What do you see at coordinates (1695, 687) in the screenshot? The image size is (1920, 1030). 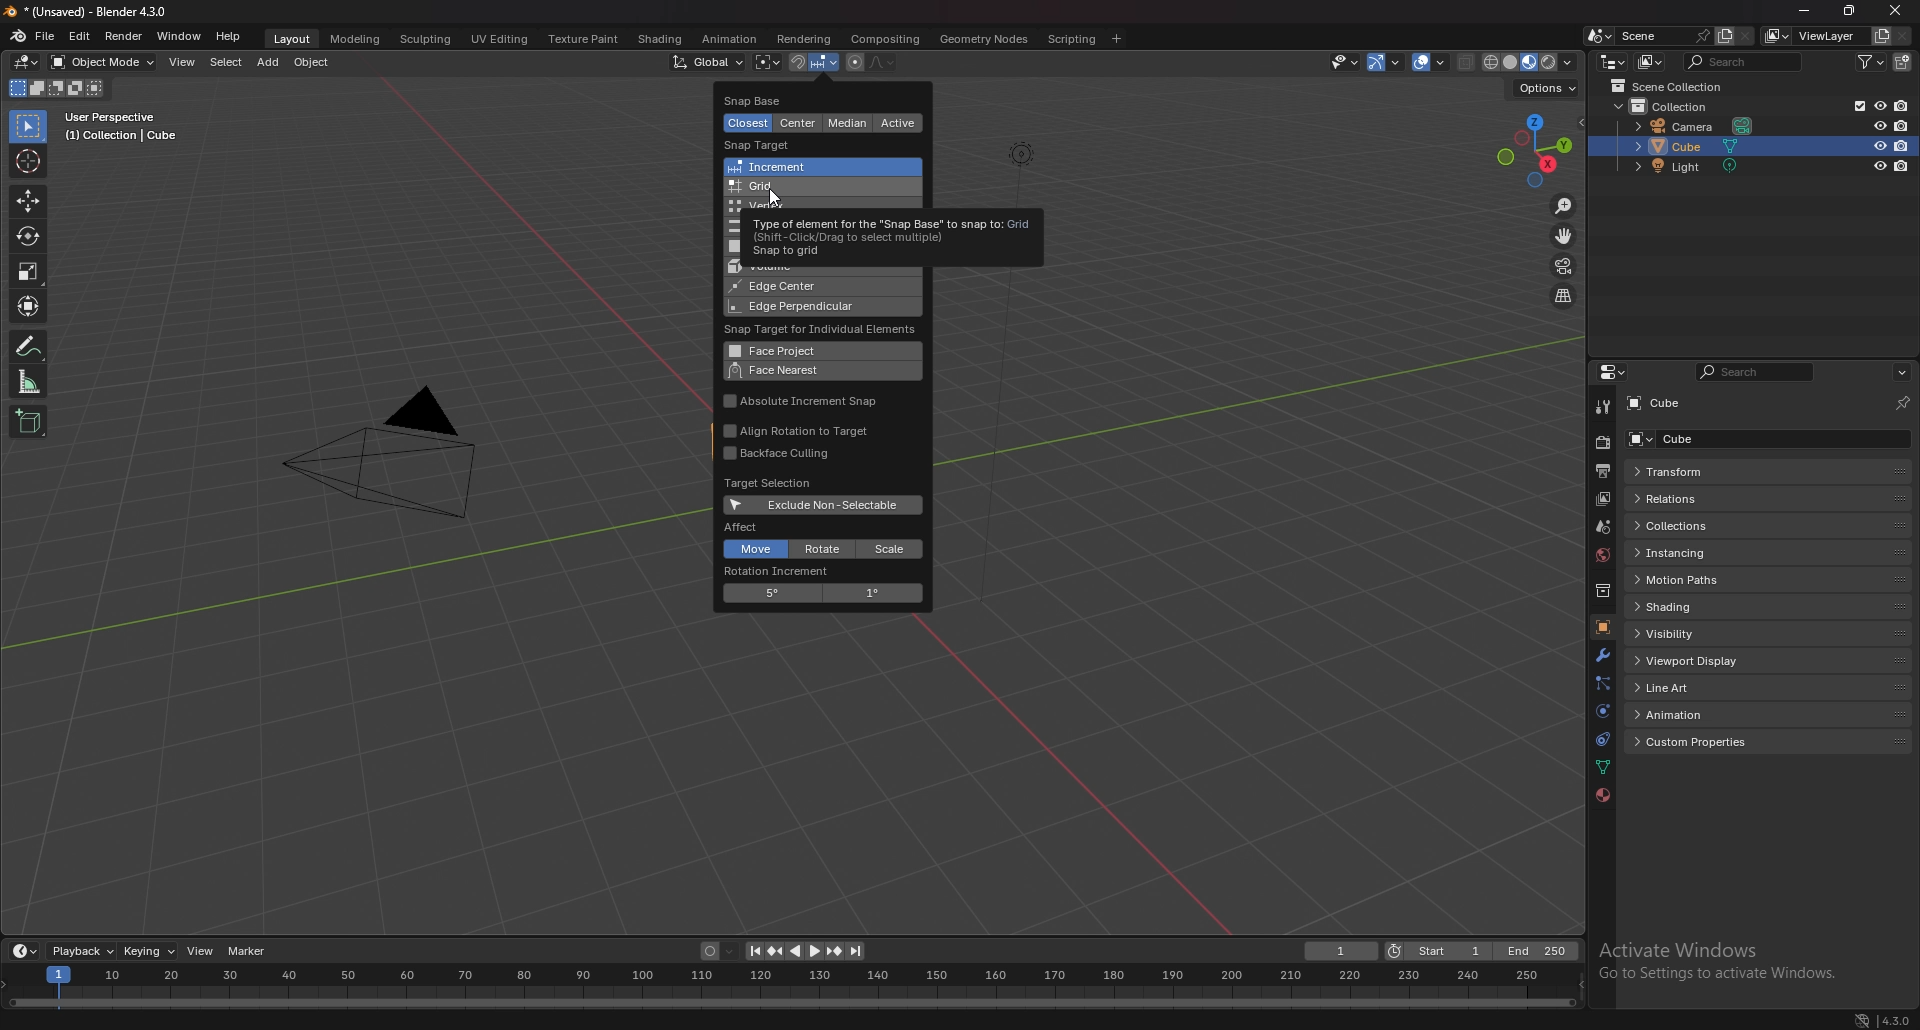 I see `line art` at bounding box center [1695, 687].